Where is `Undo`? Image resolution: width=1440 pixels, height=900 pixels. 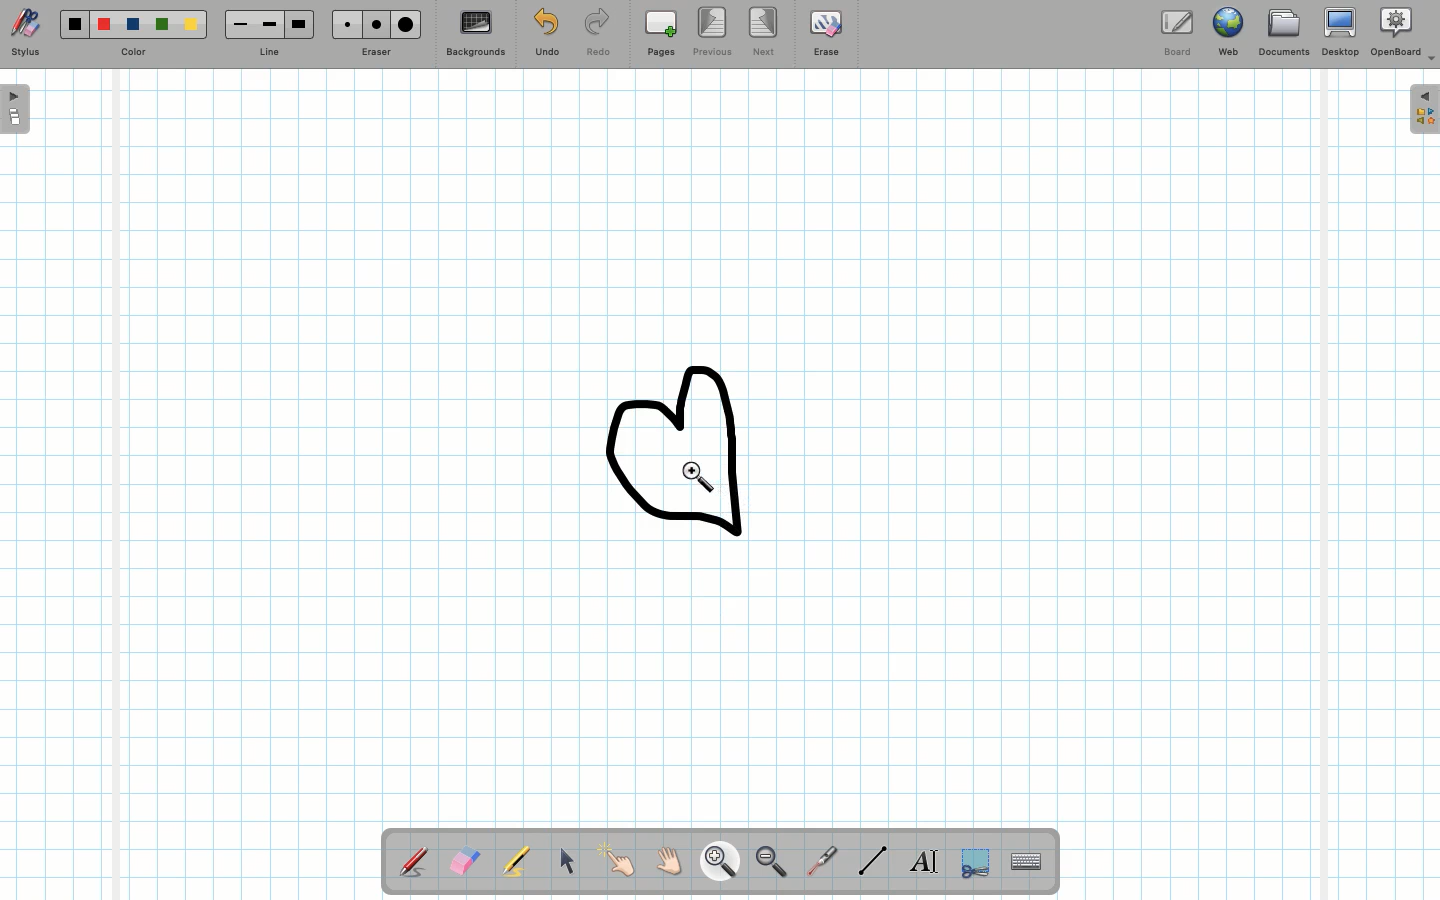 Undo is located at coordinates (547, 34).